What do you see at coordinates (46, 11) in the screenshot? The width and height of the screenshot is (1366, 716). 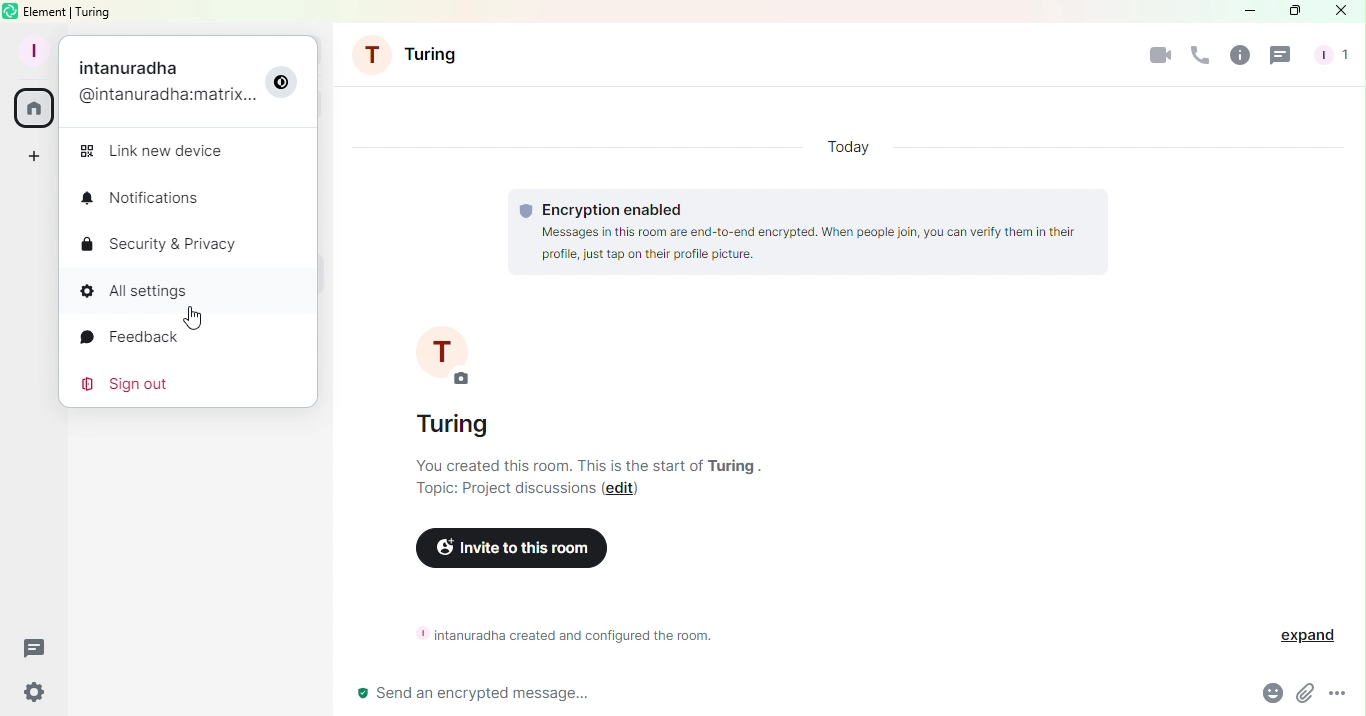 I see `element` at bounding box center [46, 11].